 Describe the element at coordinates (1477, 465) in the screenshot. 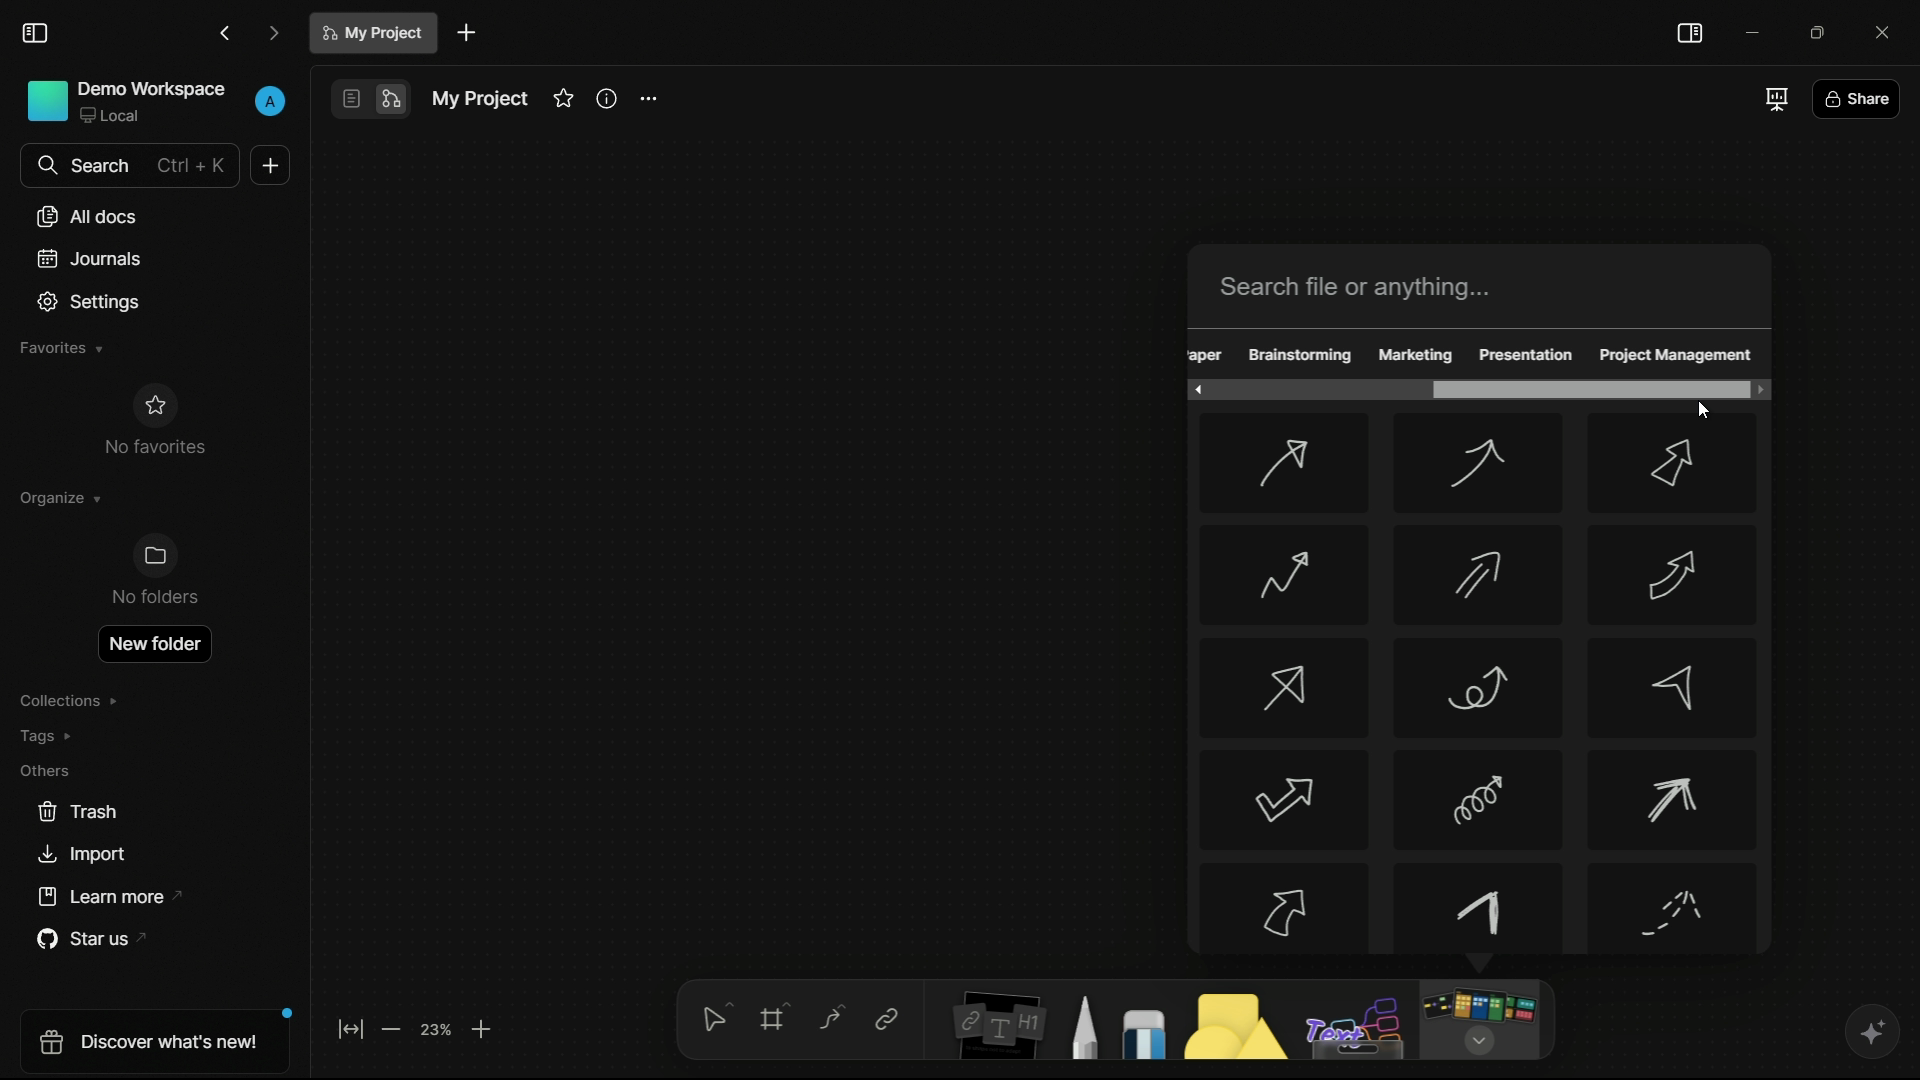

I see `arrow-2` at that location.